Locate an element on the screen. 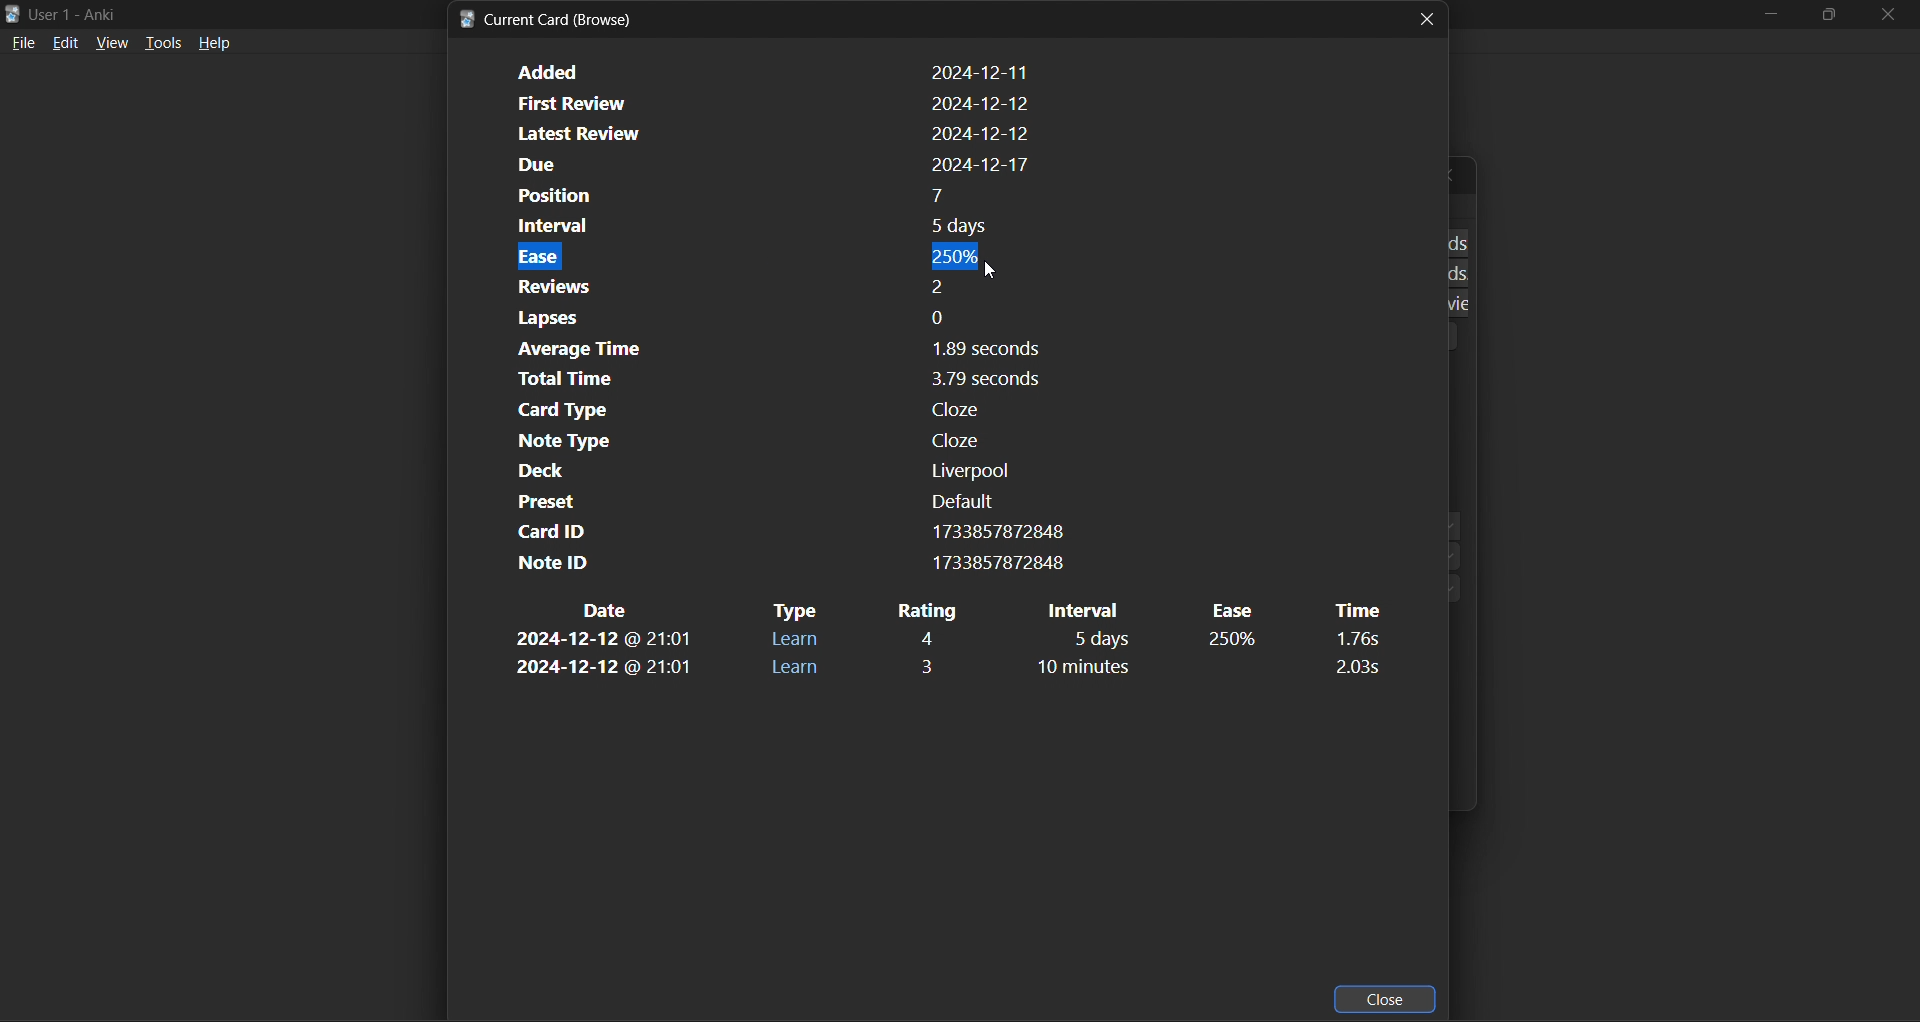 The height and width of the screenshot is (1022, 1920). view is located at coordinates (112, 44).